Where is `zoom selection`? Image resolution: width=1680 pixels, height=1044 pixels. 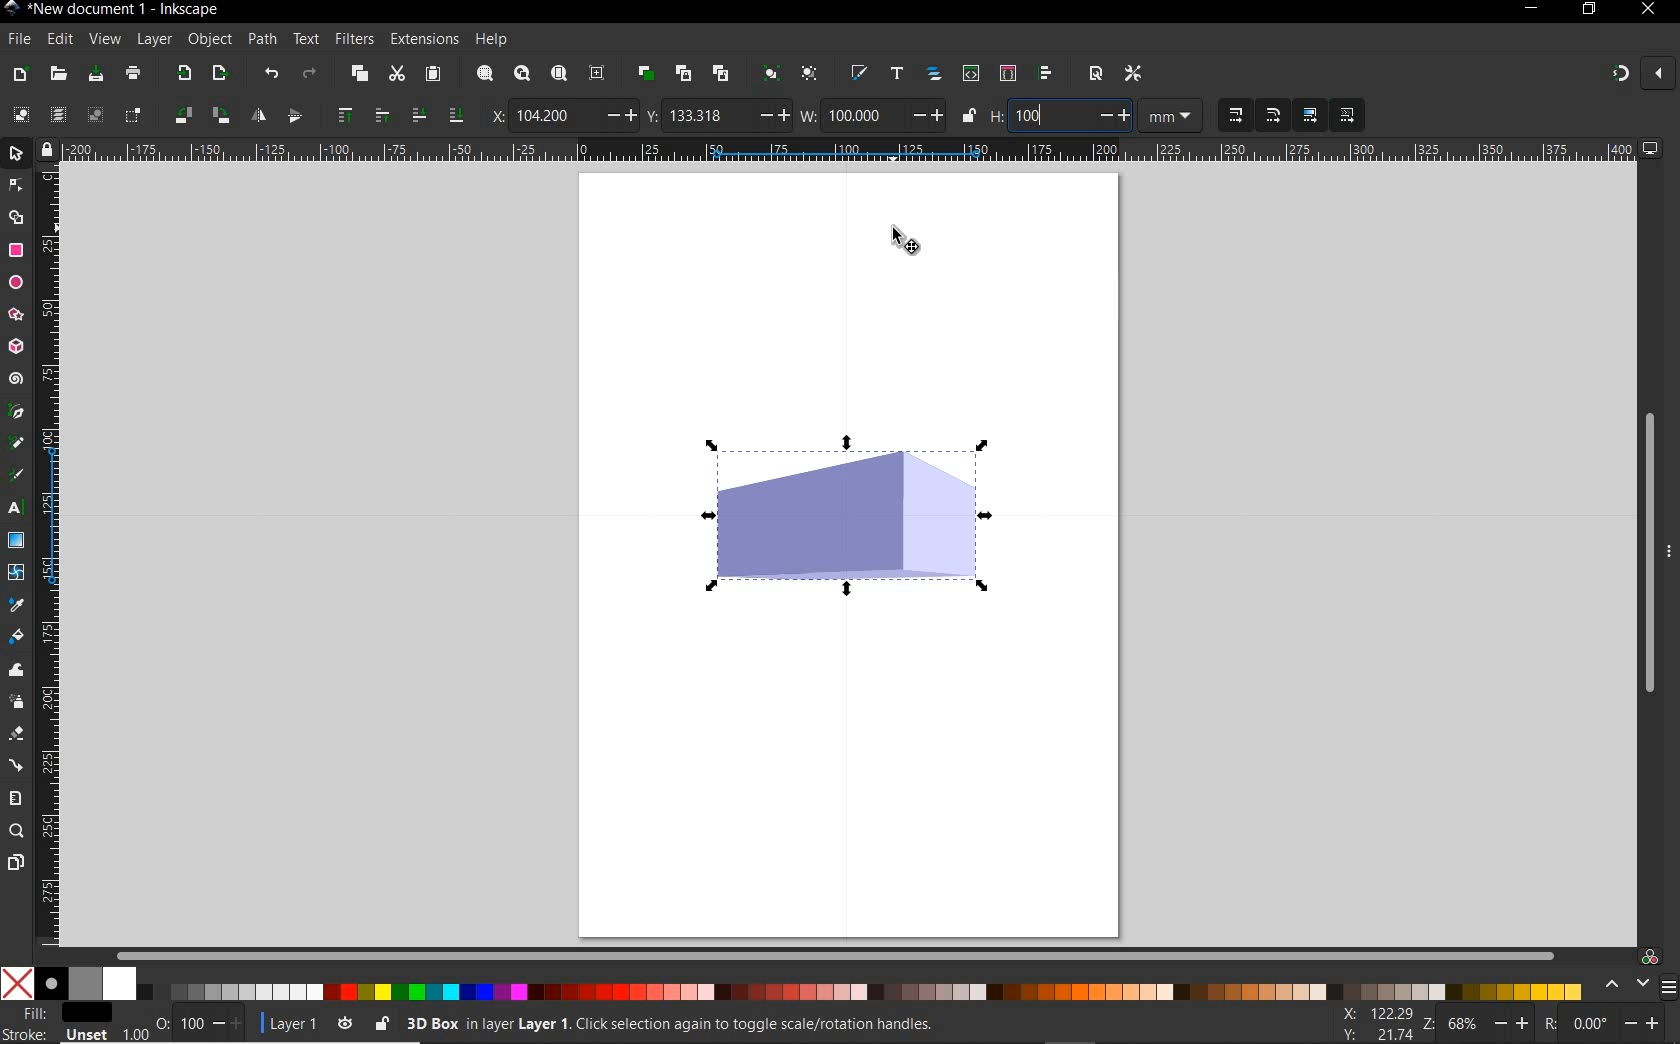
zoom selection is located at coordinates (484, 73).